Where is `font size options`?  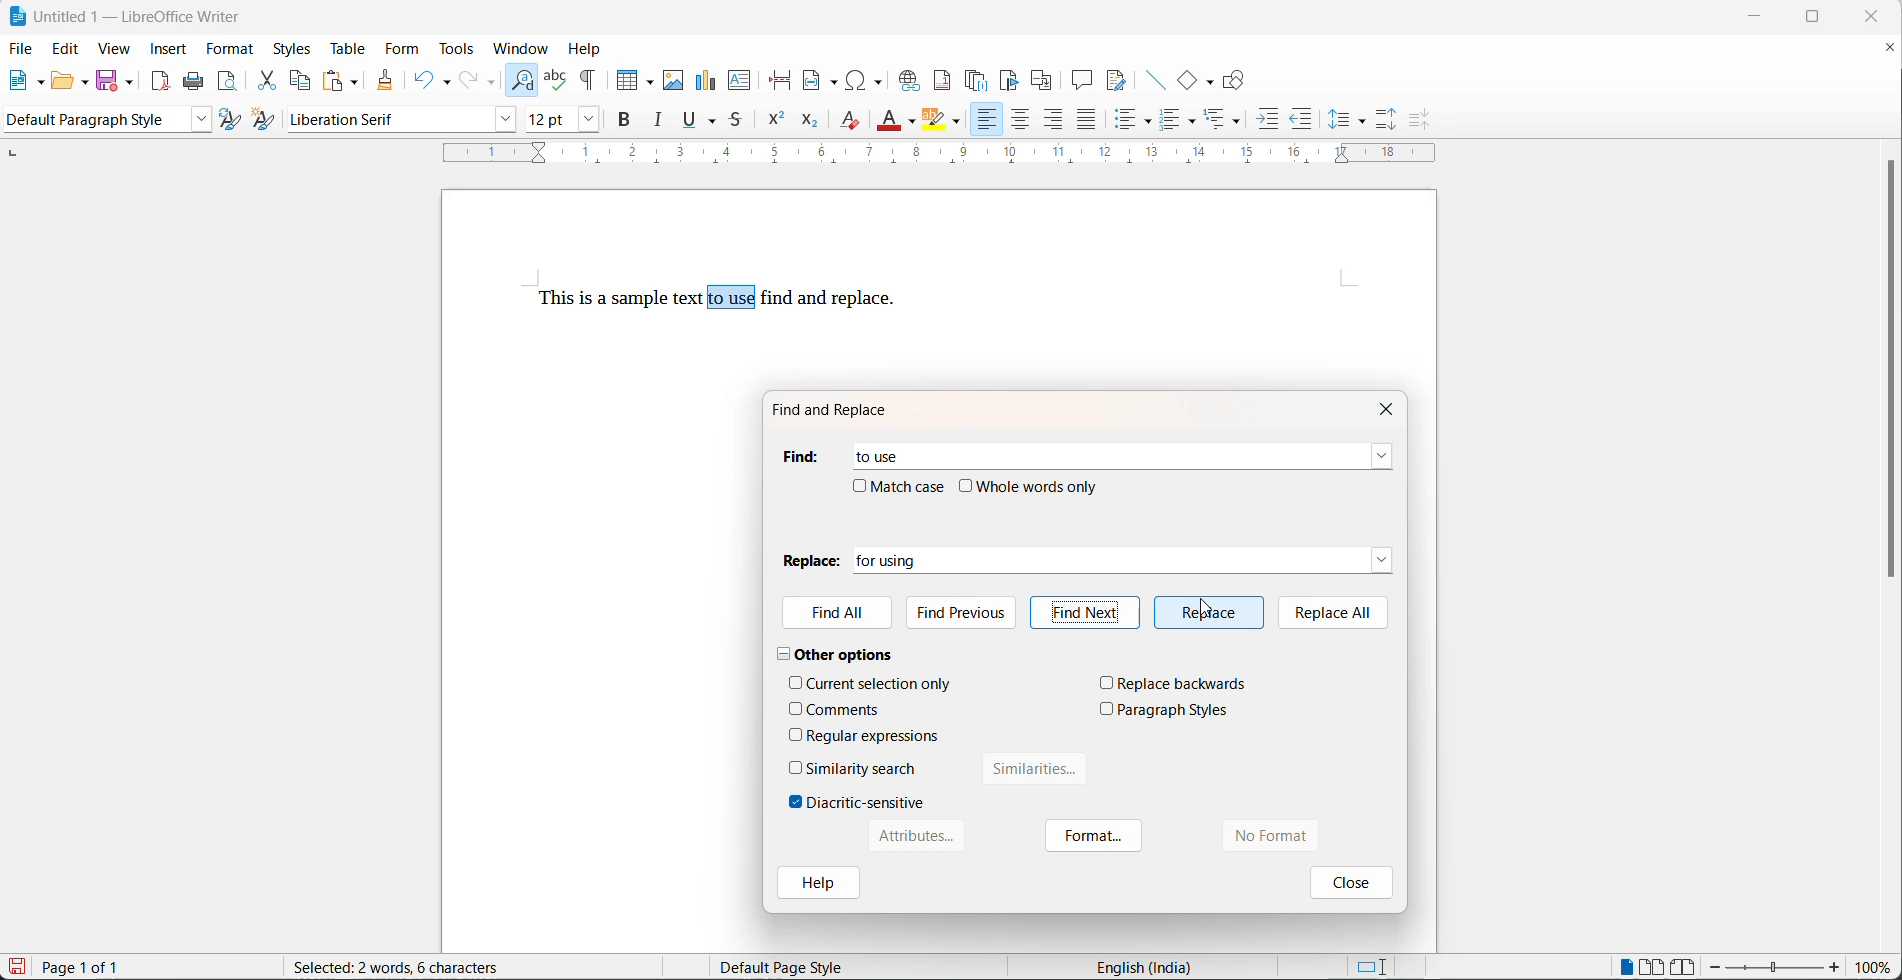 font size options is located at coordinates (584, 122).